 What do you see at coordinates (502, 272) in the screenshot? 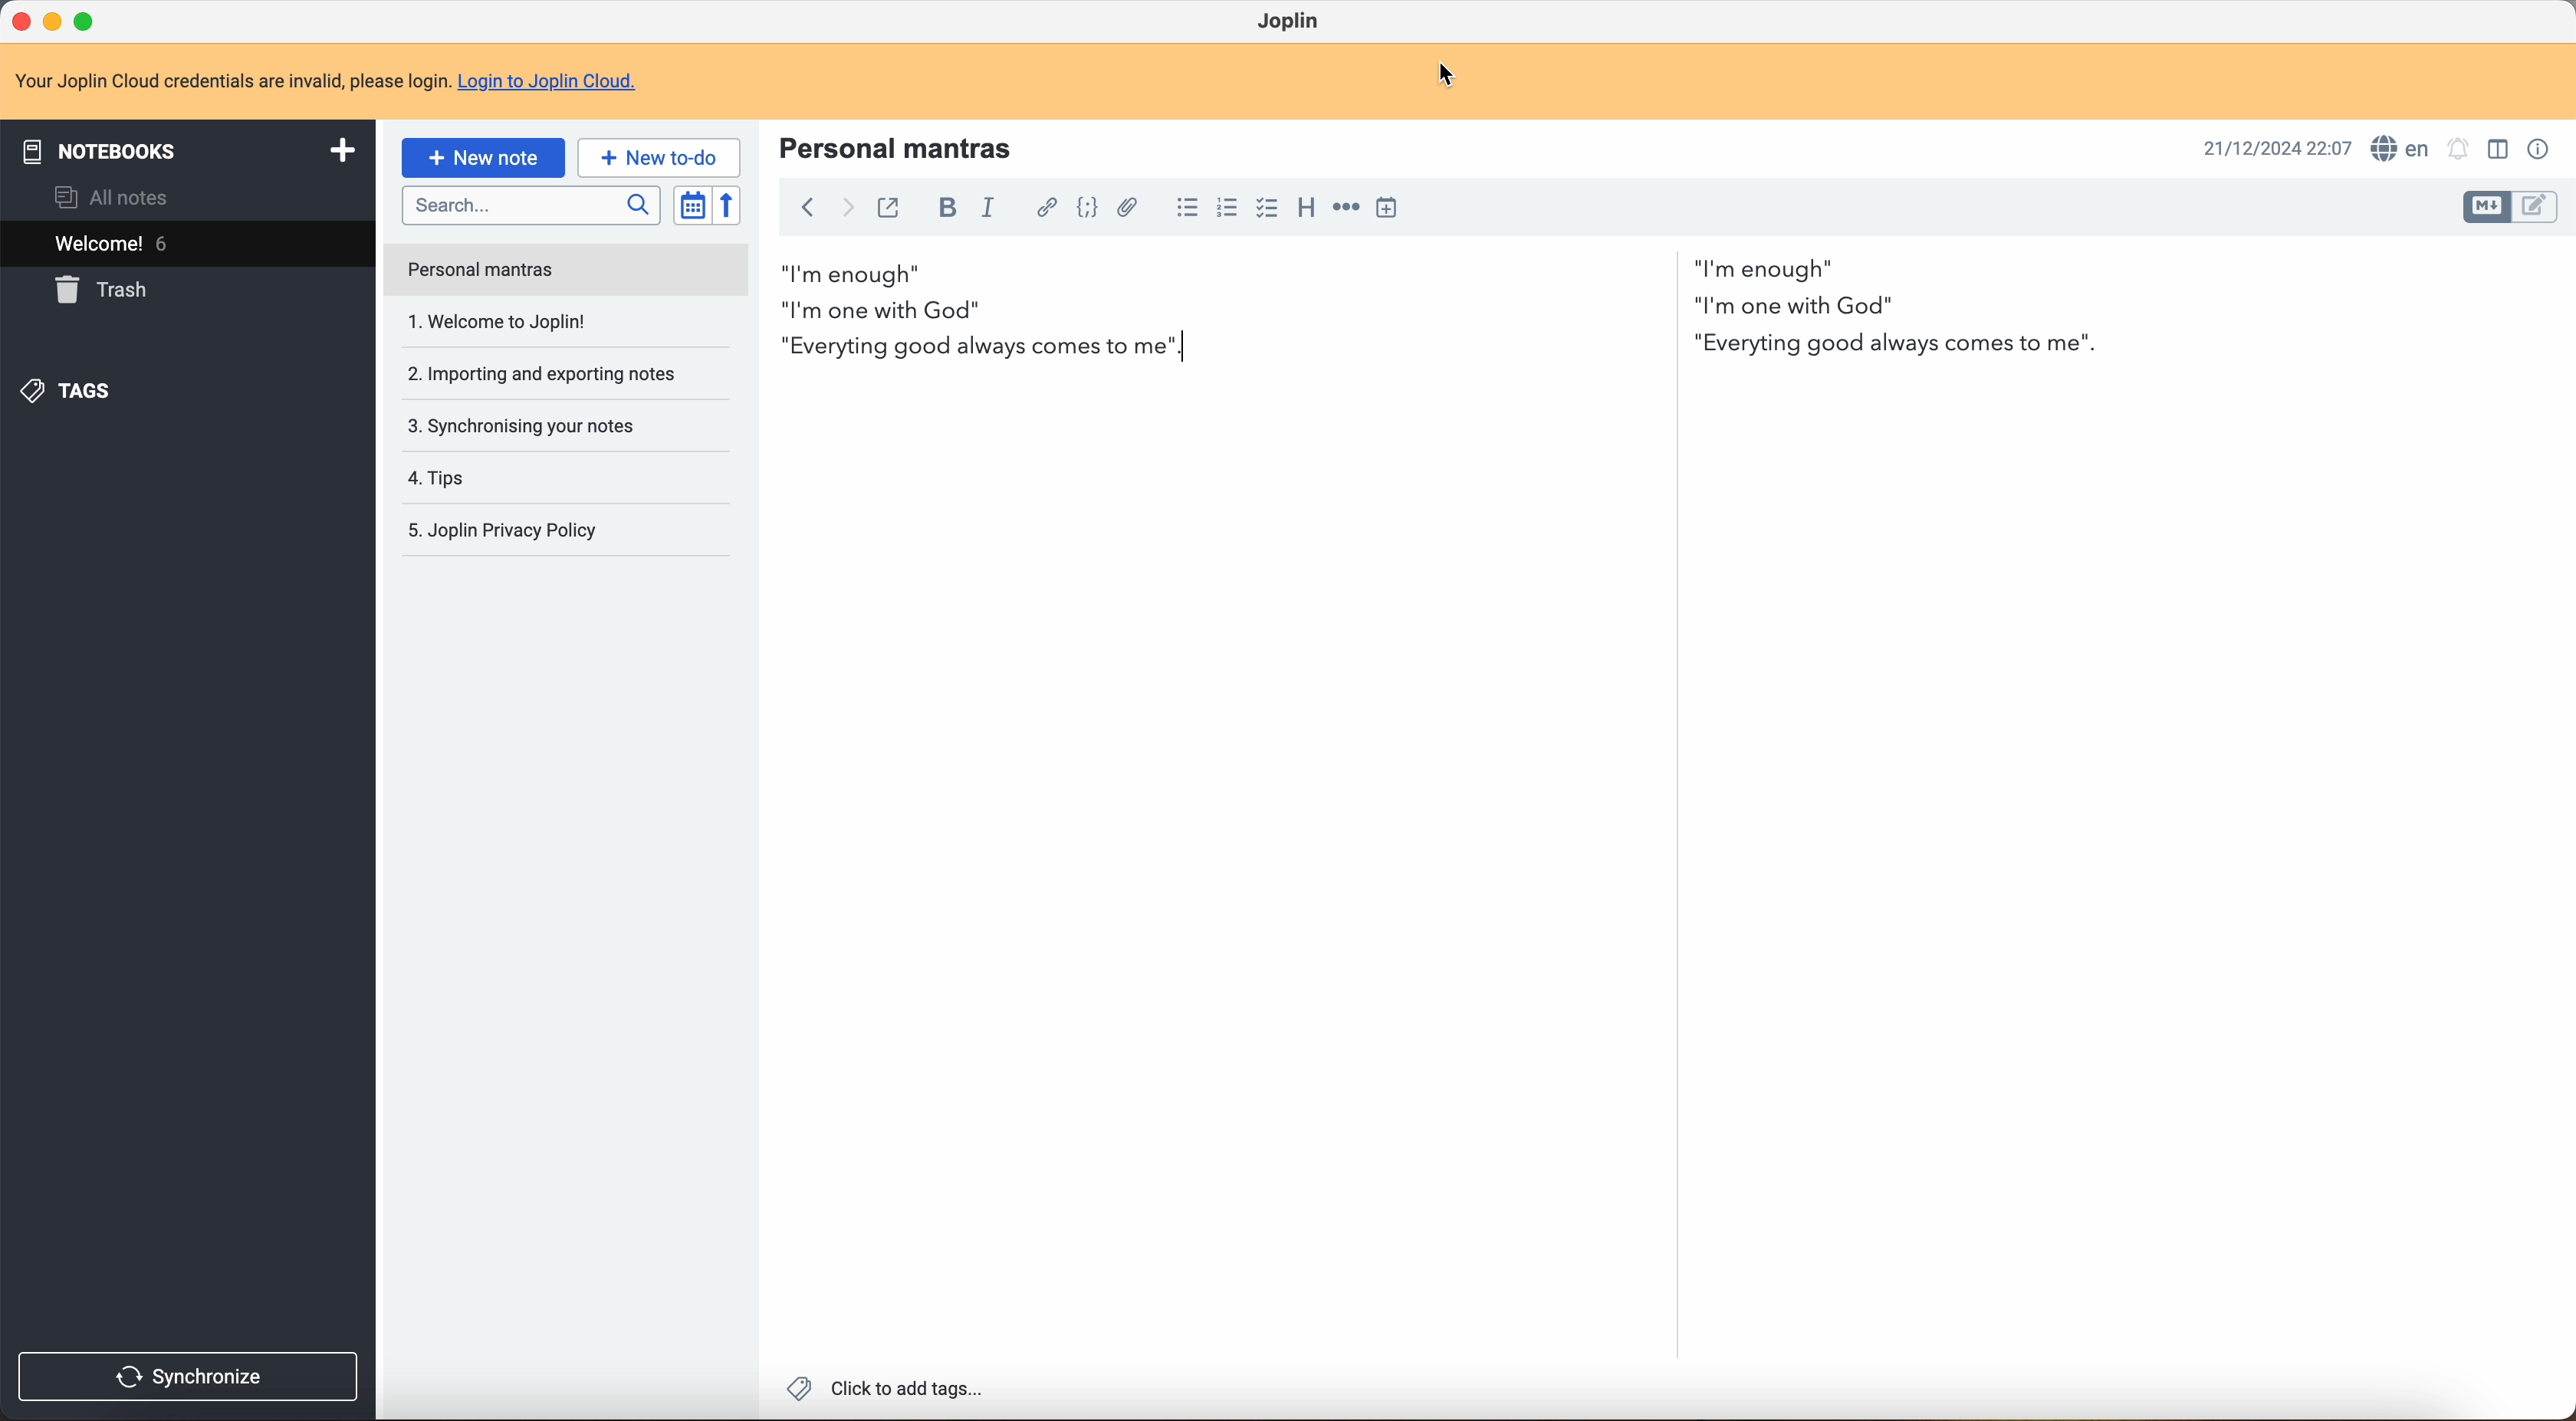
I see `welcome to Joplin` at bounding box center [502, 272].